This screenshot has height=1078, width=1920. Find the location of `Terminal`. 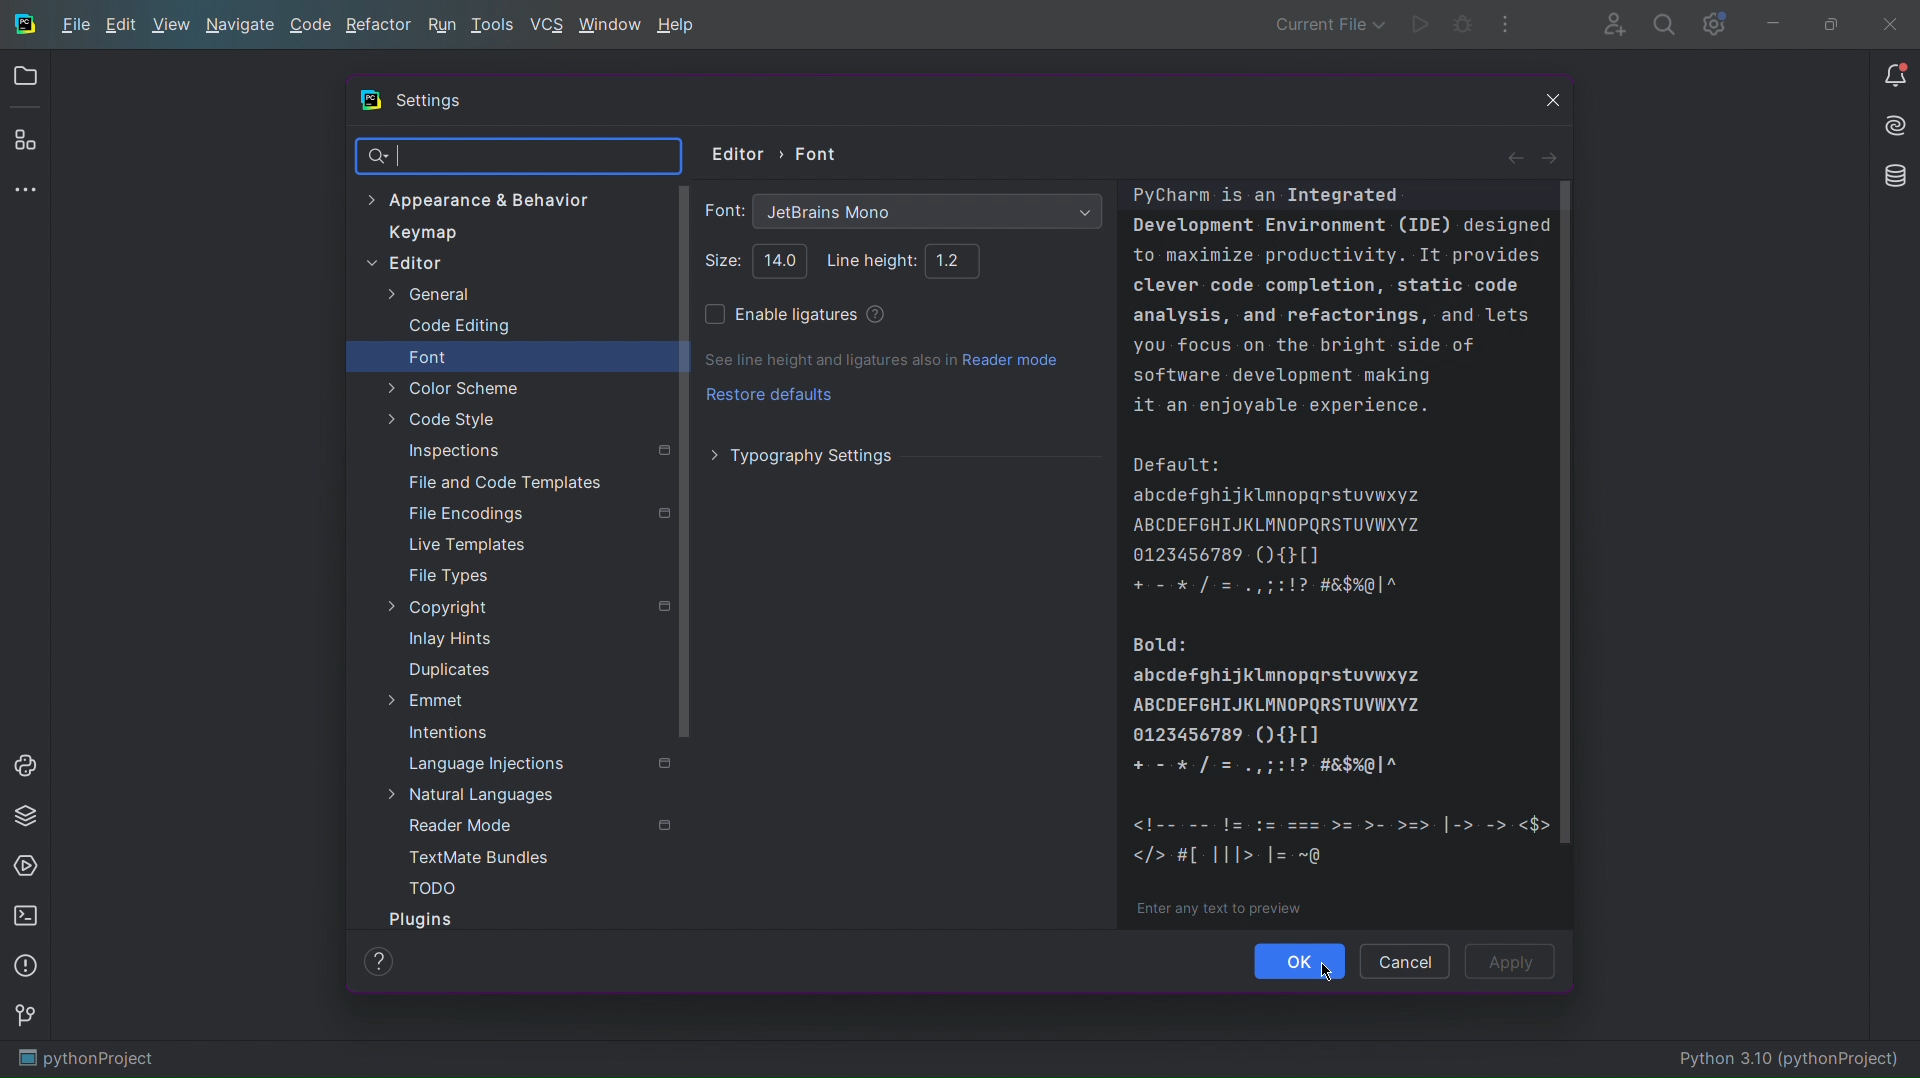

Terminal is located at coordinates (29, 917).